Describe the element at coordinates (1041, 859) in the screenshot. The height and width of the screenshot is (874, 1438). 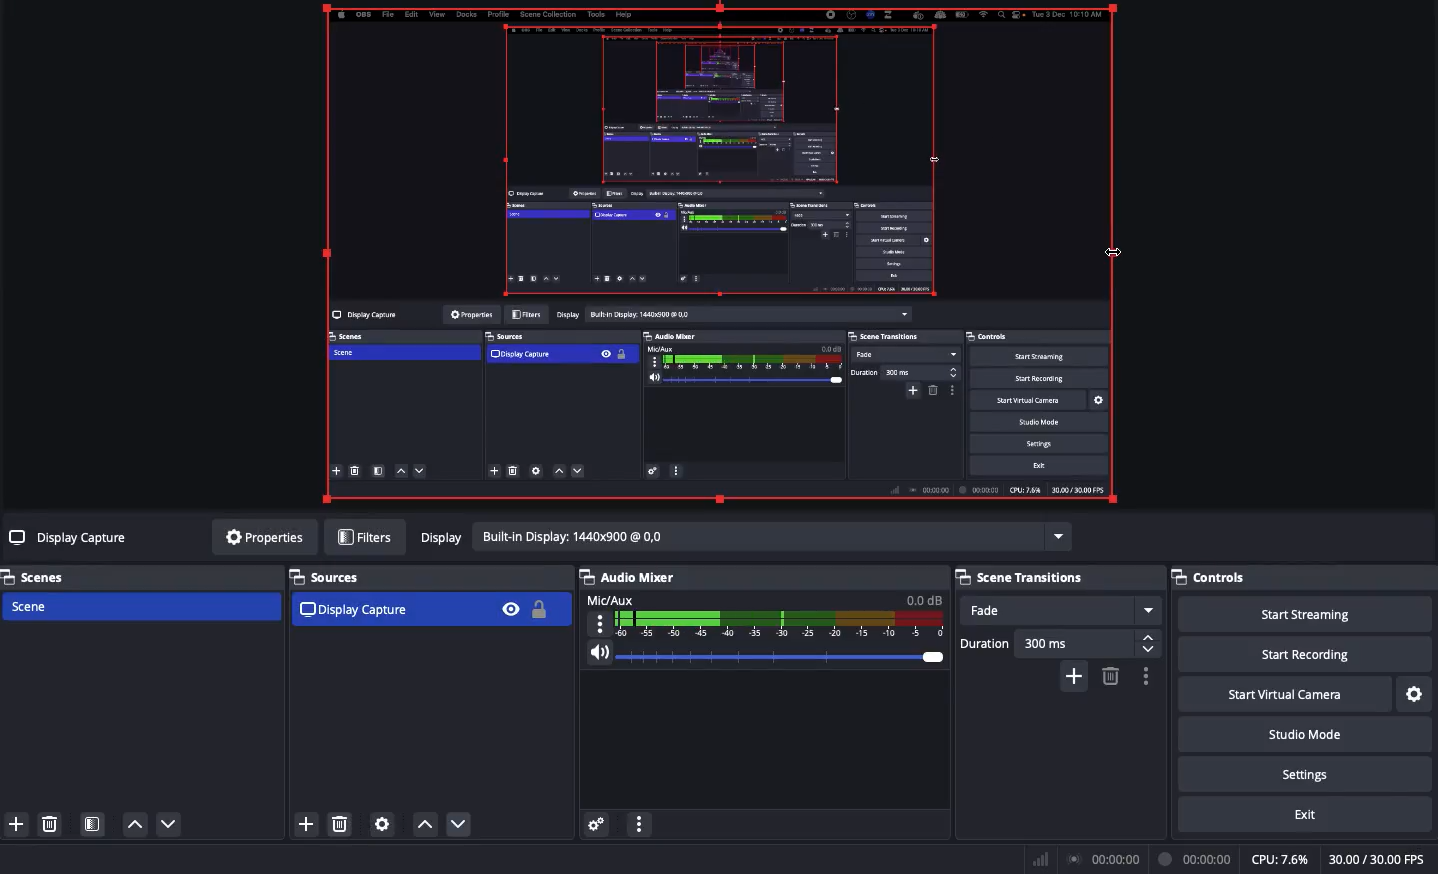
I see `Bar` at that location.